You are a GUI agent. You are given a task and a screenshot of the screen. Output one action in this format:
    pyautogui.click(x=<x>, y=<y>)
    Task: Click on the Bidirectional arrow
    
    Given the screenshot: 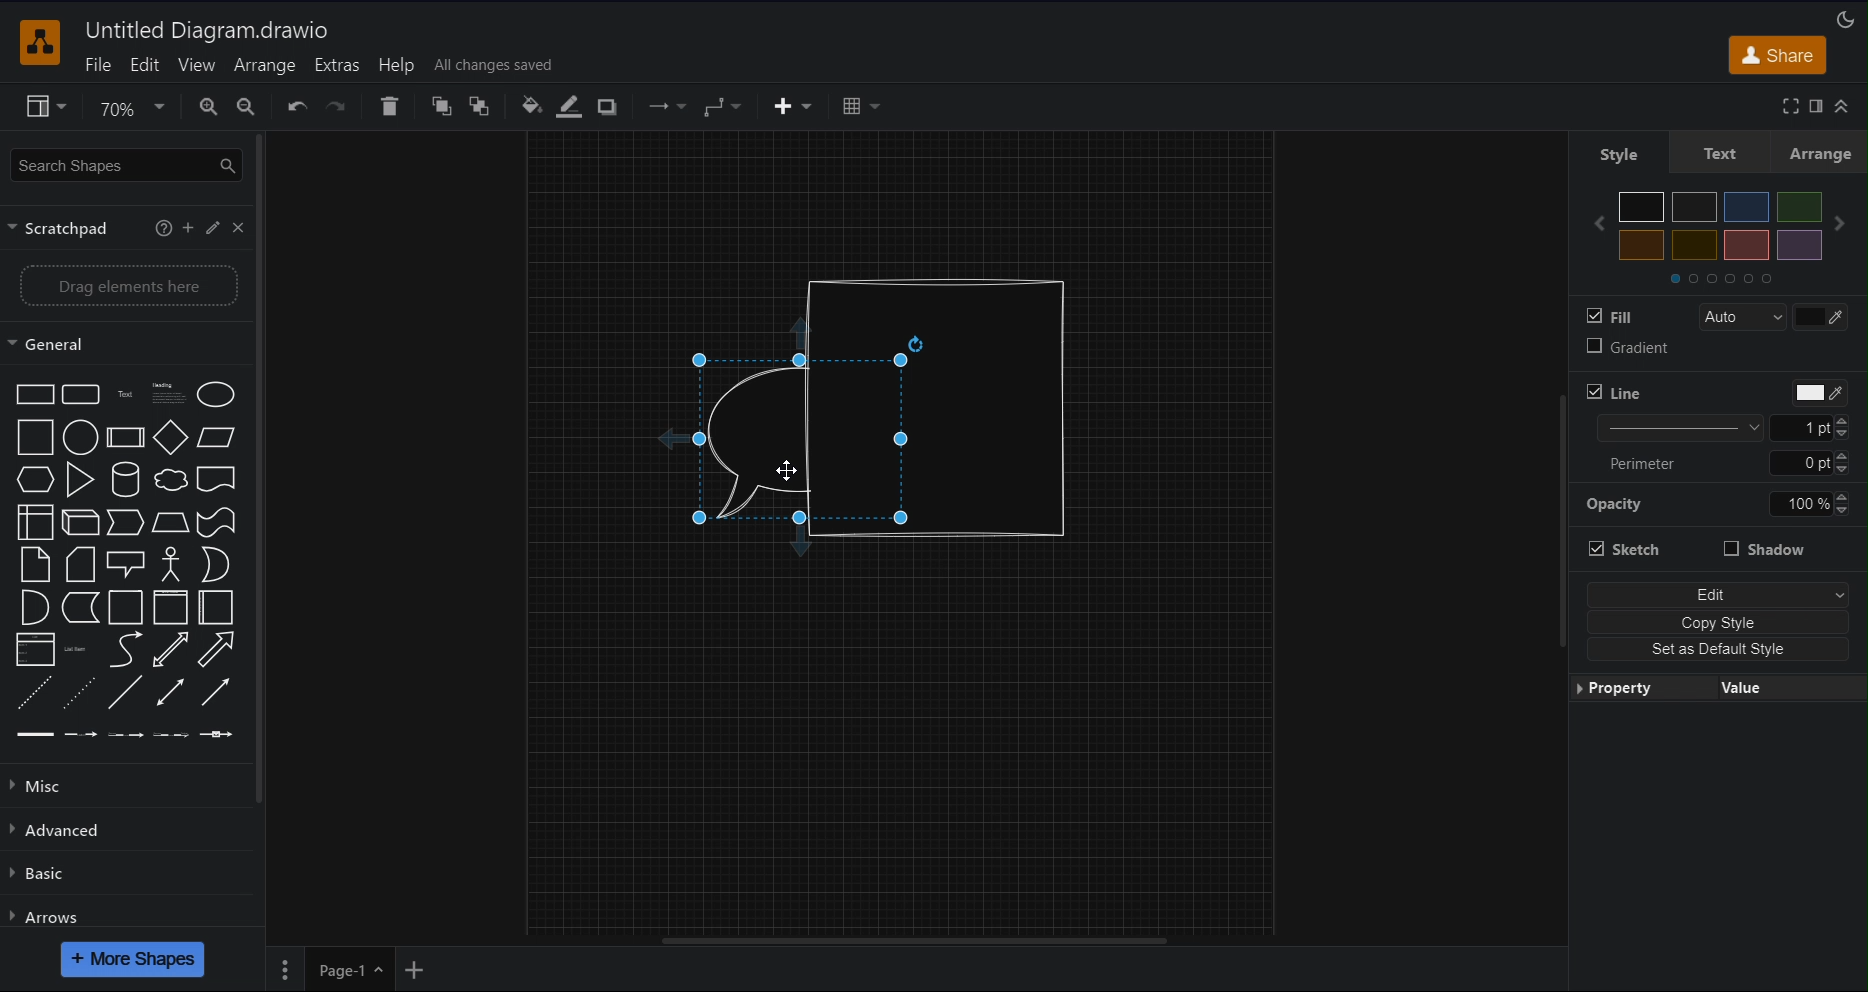 What is the action you would take?
    pyautogui.click(x=170, y=649)
    